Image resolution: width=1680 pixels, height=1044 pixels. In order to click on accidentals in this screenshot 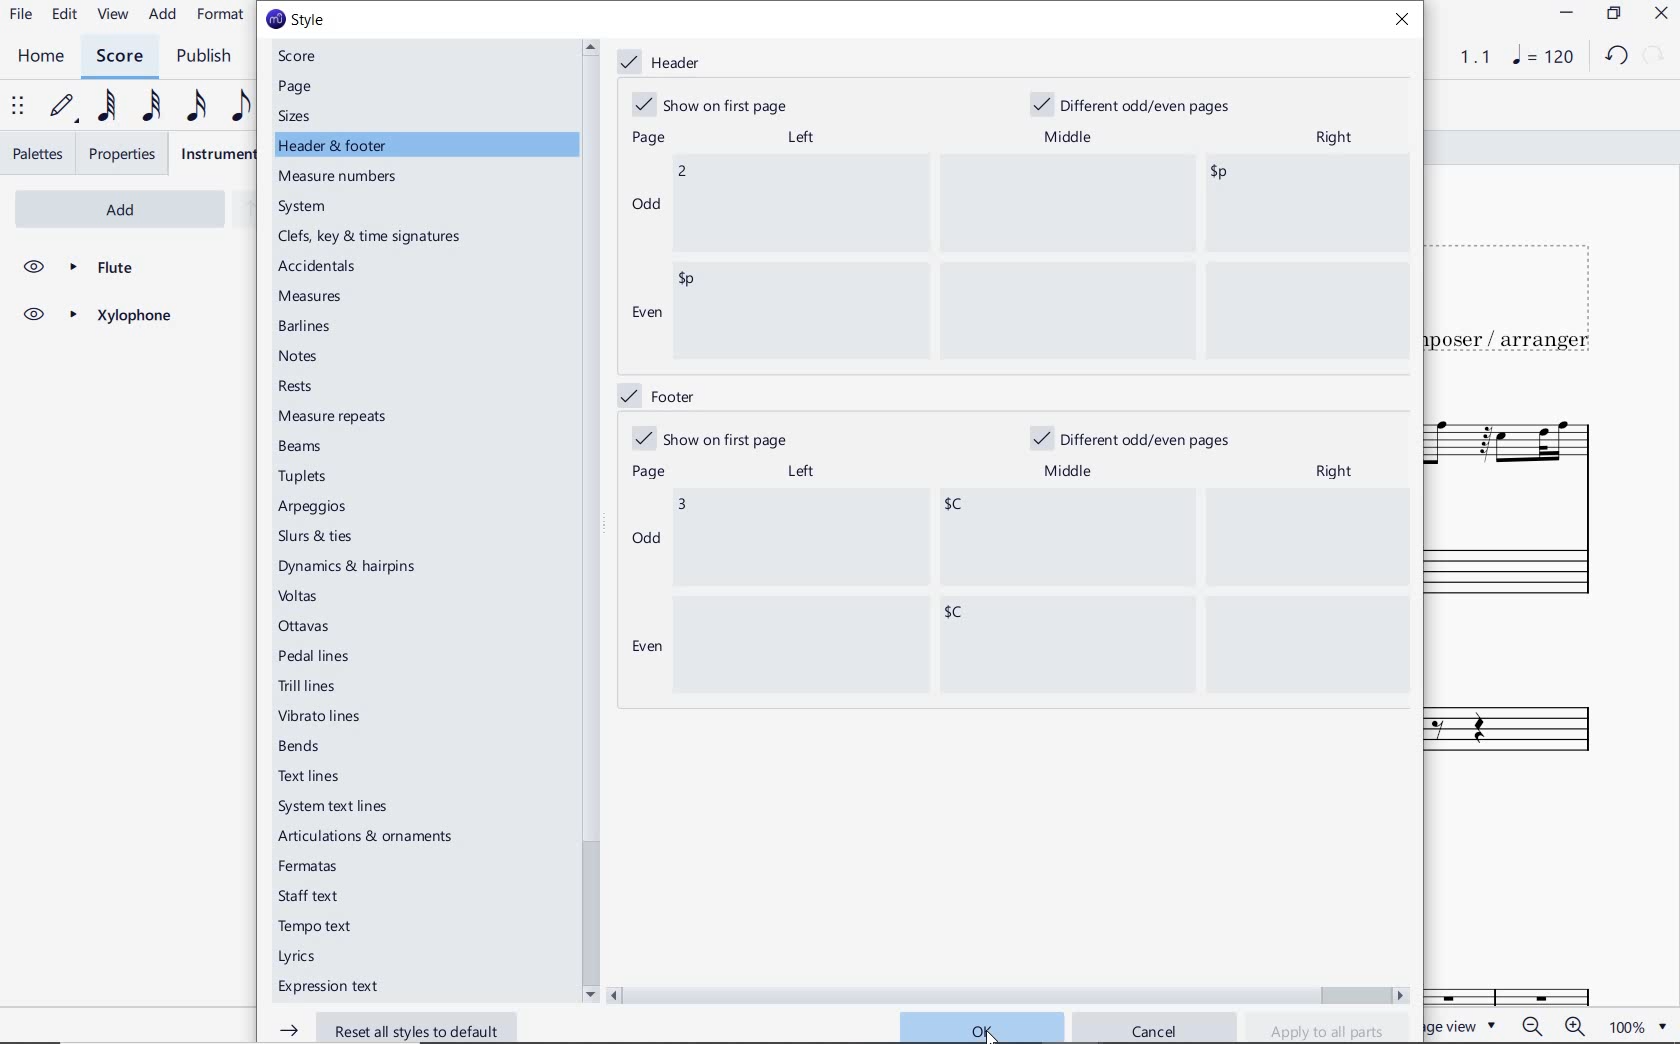, I will do `click(320, 265)`.